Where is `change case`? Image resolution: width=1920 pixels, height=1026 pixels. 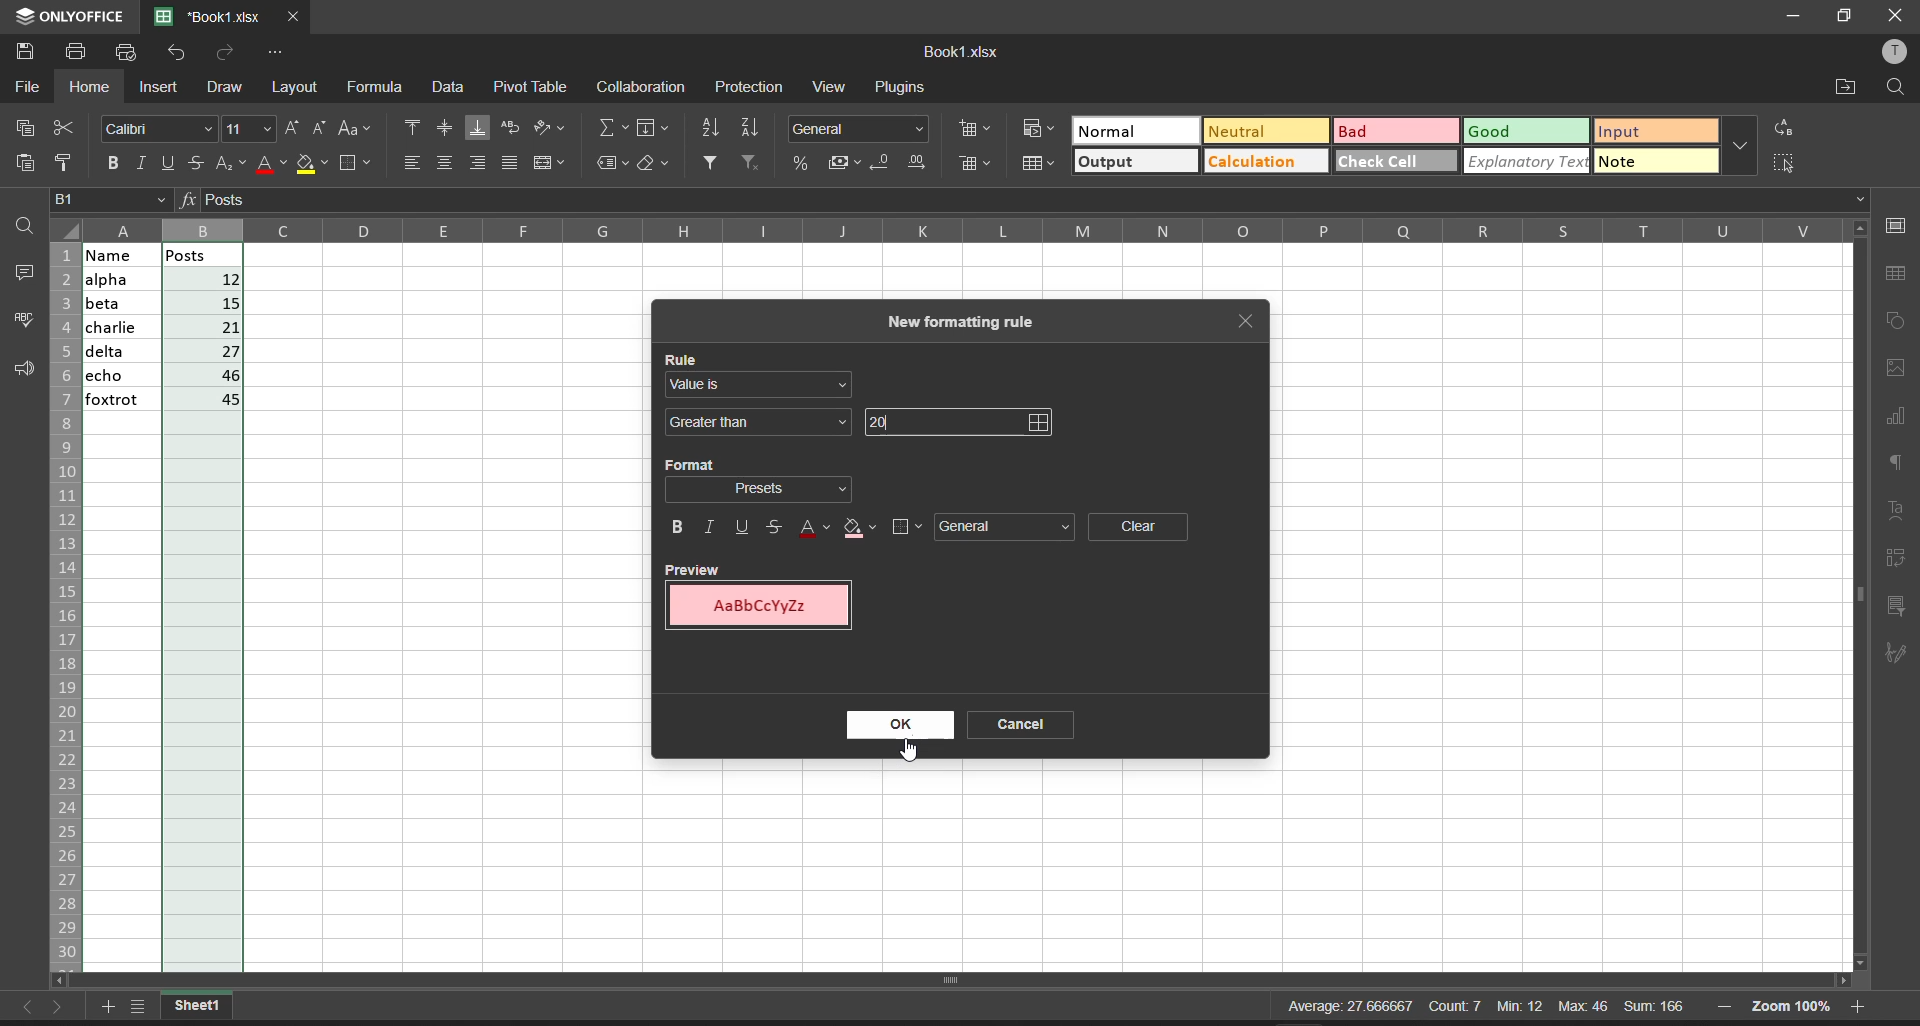
change case is located at coordinates (356, 130).